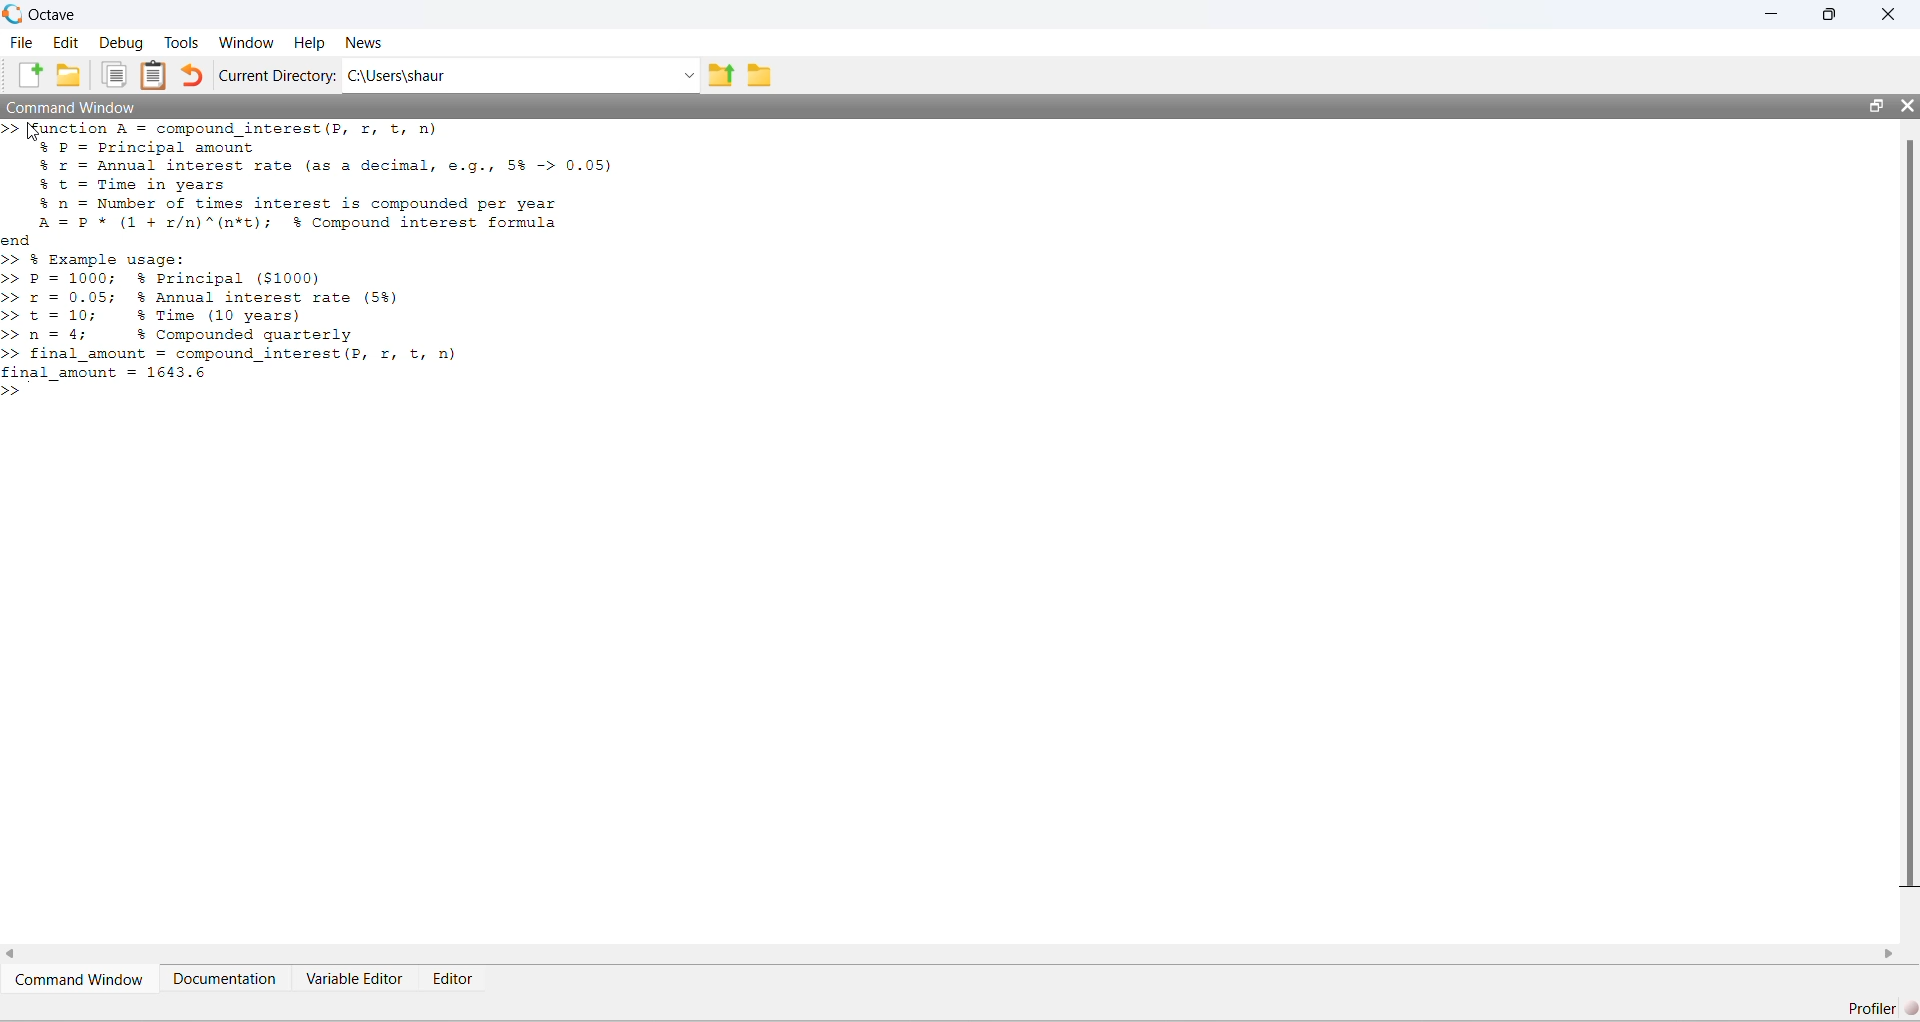 Image resolution: width=1920 pixels, height=1022 pixels. What do you see at coordinates (14, 954) in the screenshot?
I see `scroll left` at bounding box center [14, 954].